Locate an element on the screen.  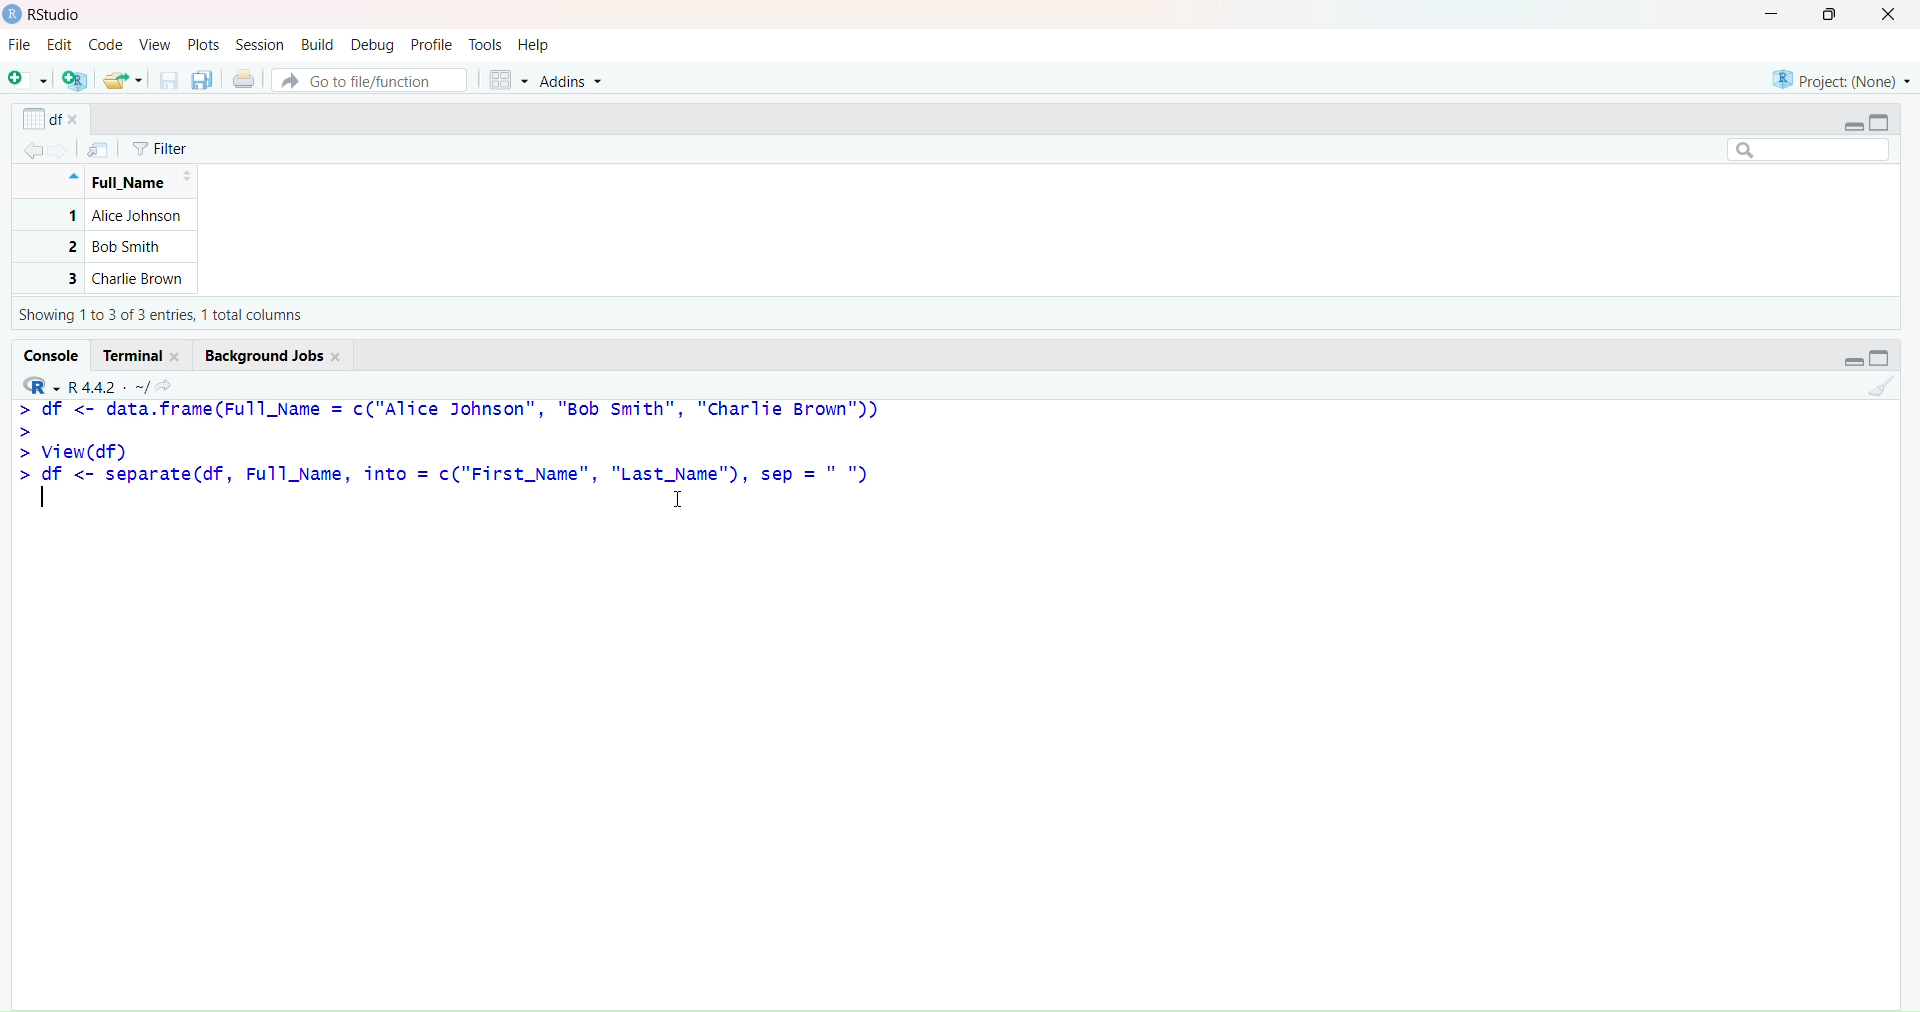
showing 1 to 3 of 3 entries, 1 total columns is located at coordinates (168, 317).